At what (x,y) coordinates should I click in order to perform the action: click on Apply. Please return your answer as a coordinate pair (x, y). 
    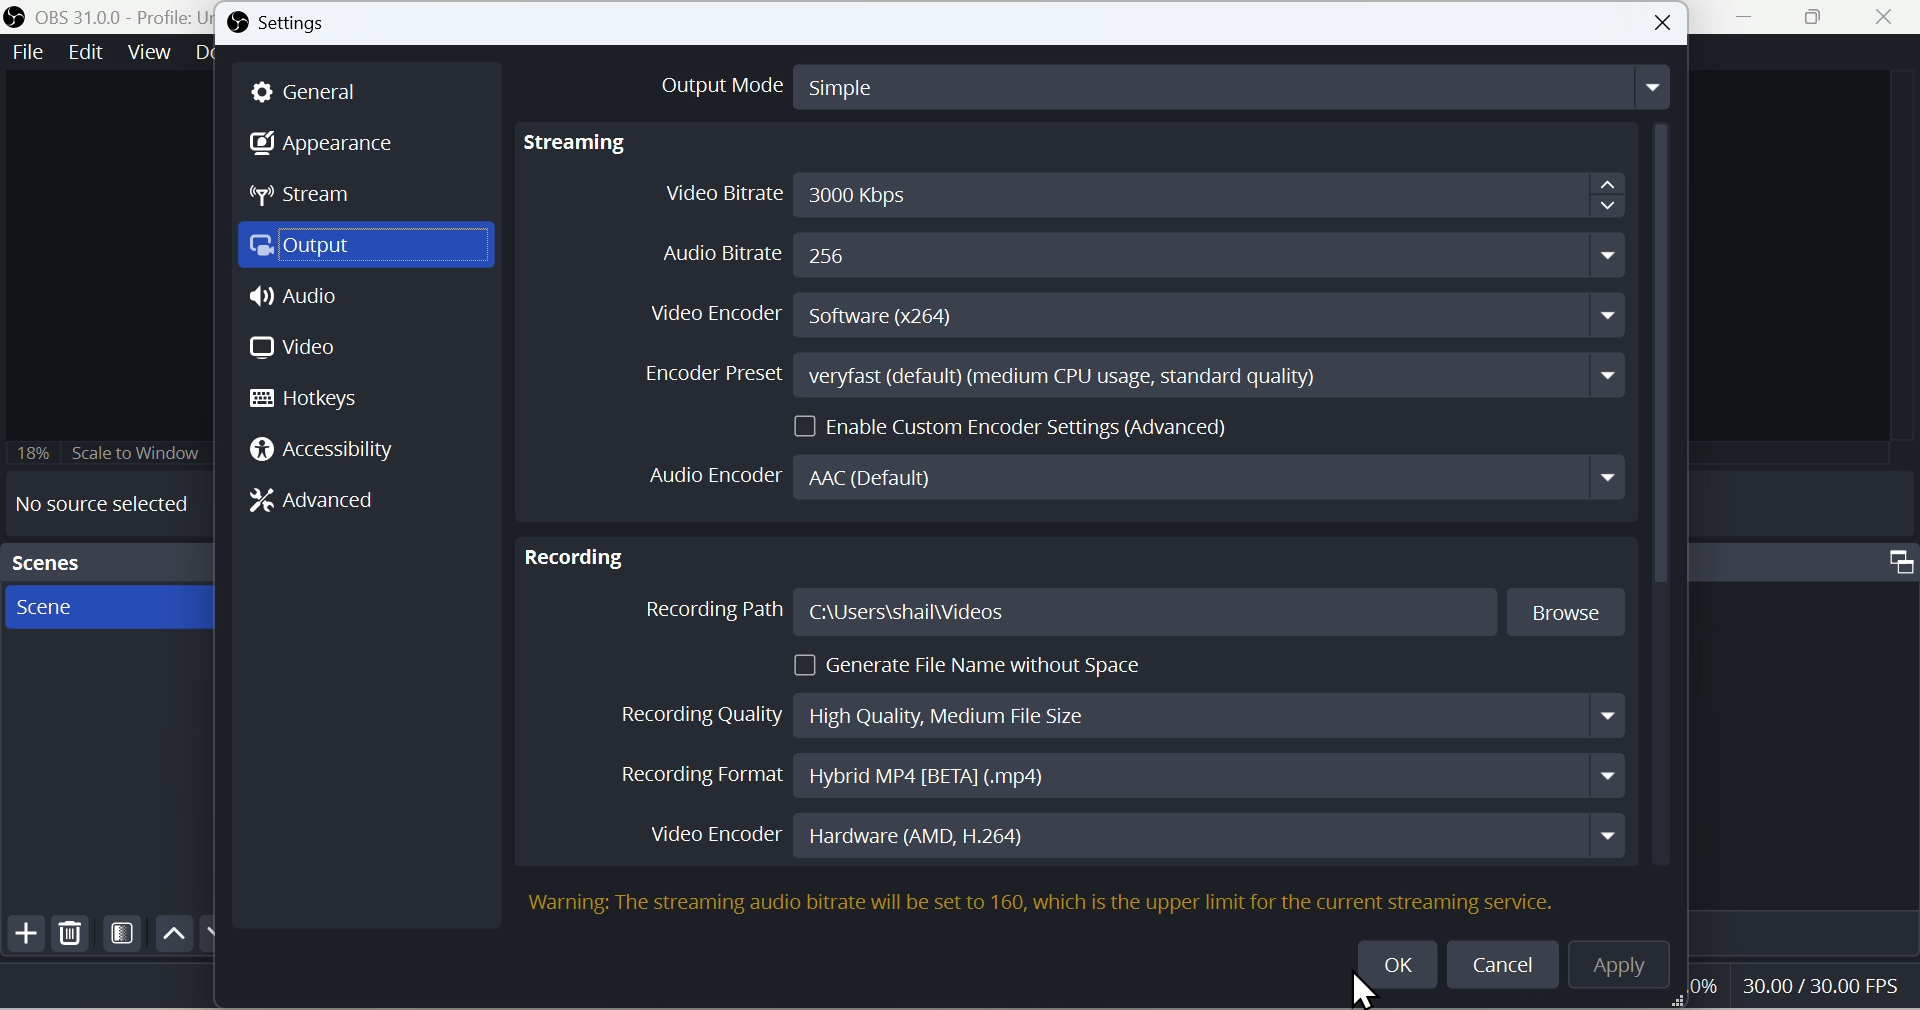
    Looking at the image, I should click on (1630, 969).